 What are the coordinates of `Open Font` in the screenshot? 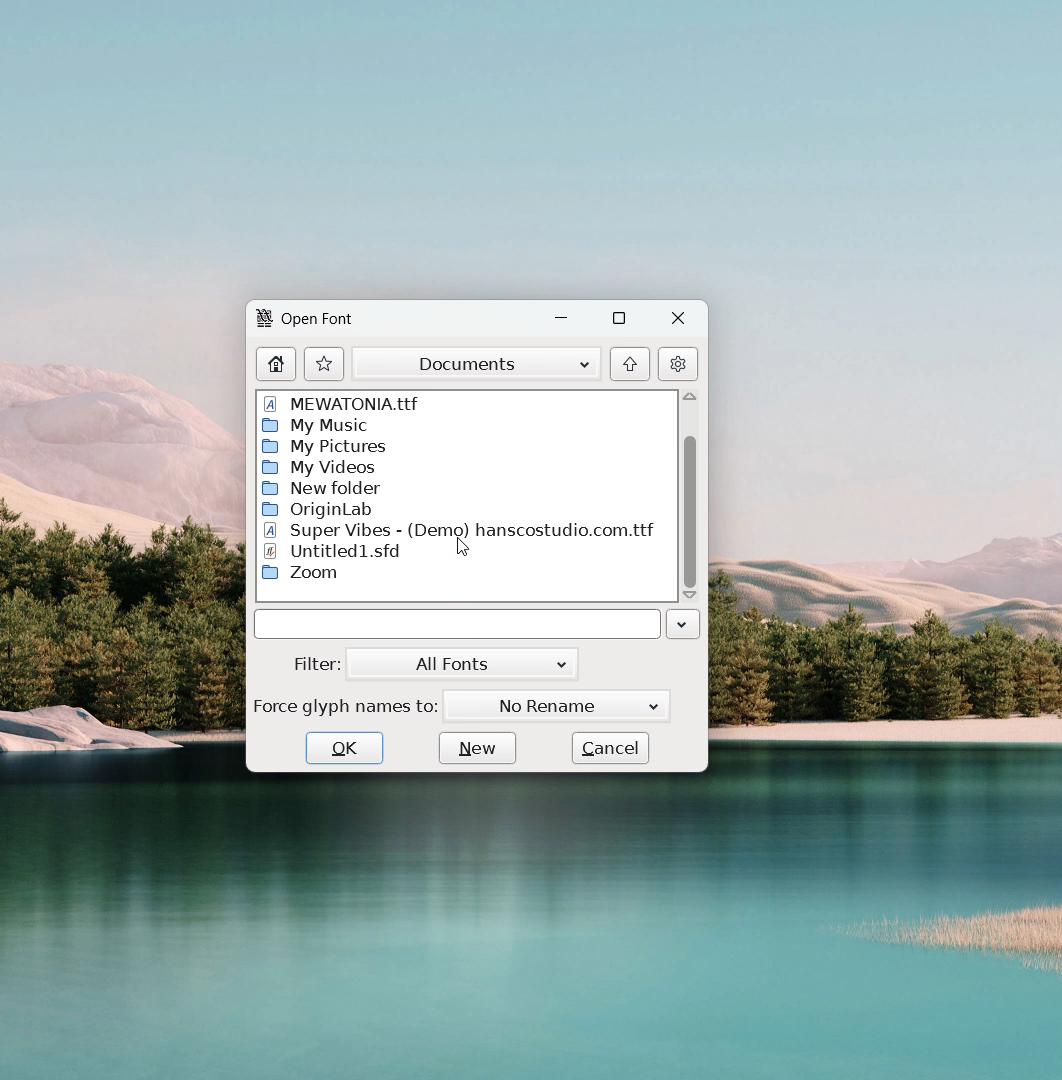 It's located at (316, 319).